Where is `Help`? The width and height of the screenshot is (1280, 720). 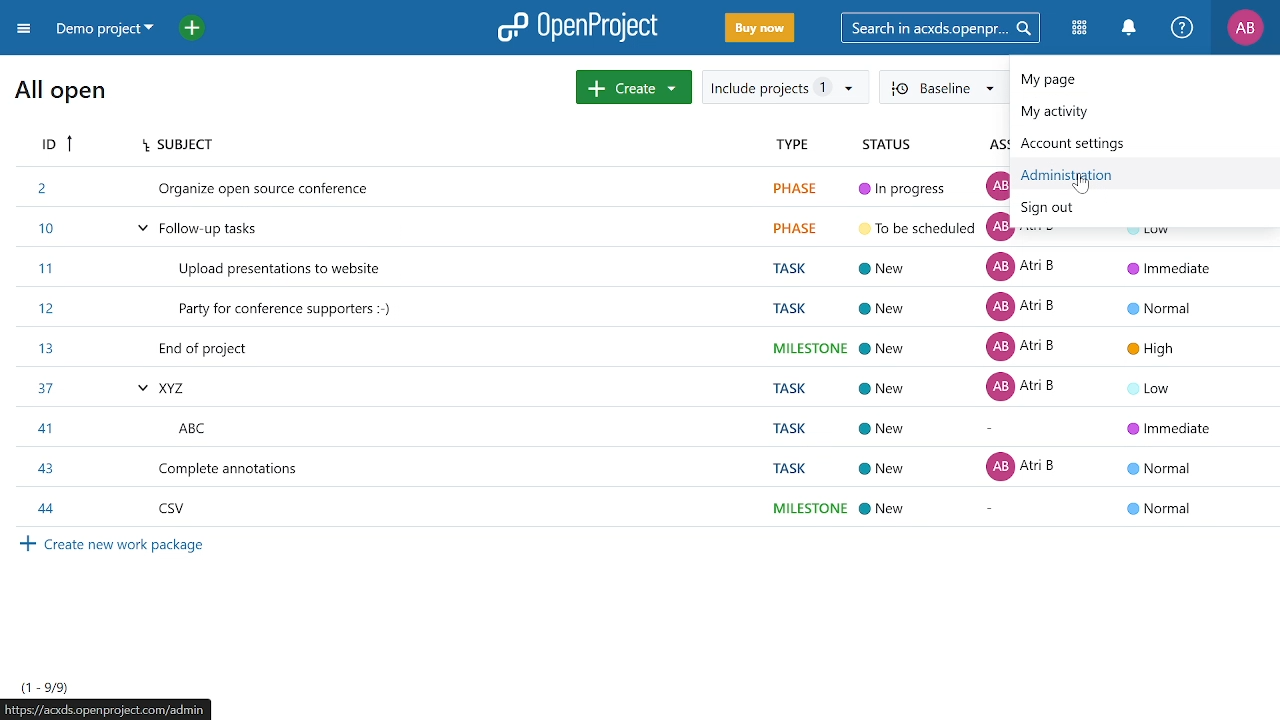
Help is located at coordinates (1183, 29).